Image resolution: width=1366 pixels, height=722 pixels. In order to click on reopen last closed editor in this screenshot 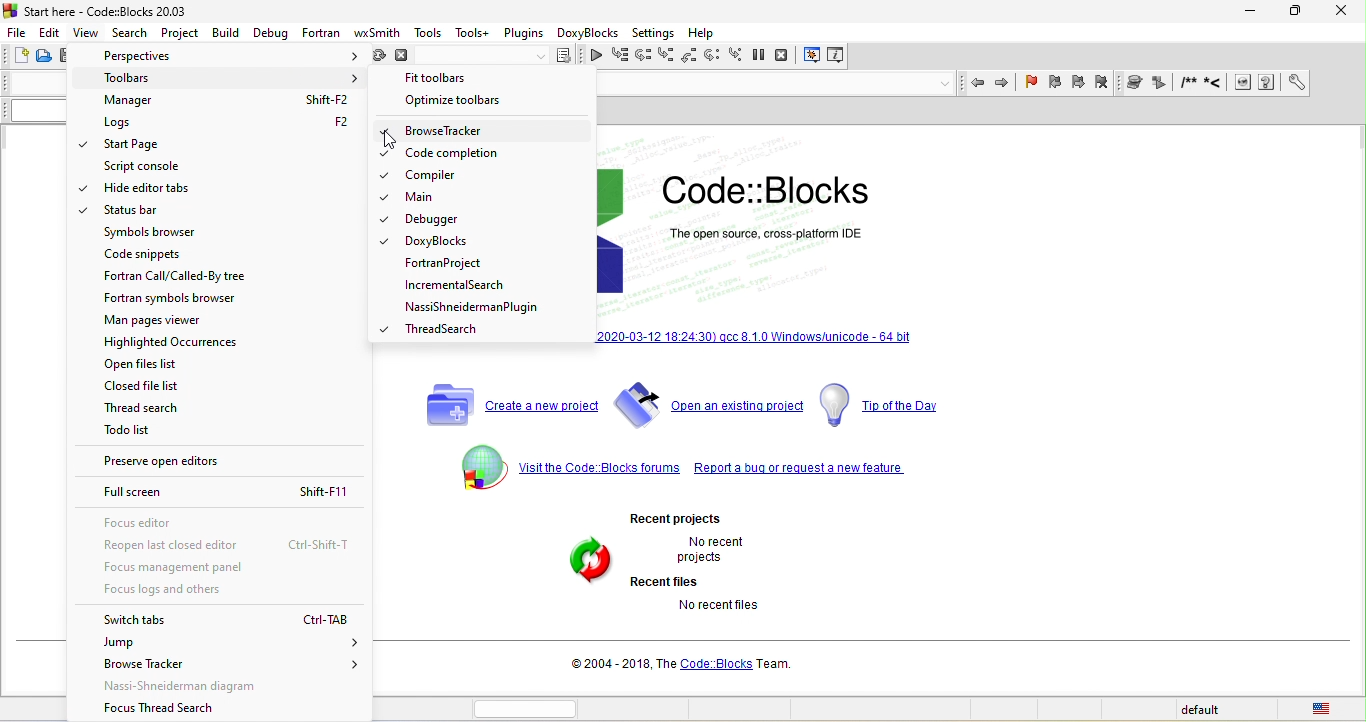, I will do `click(227, 546)`.